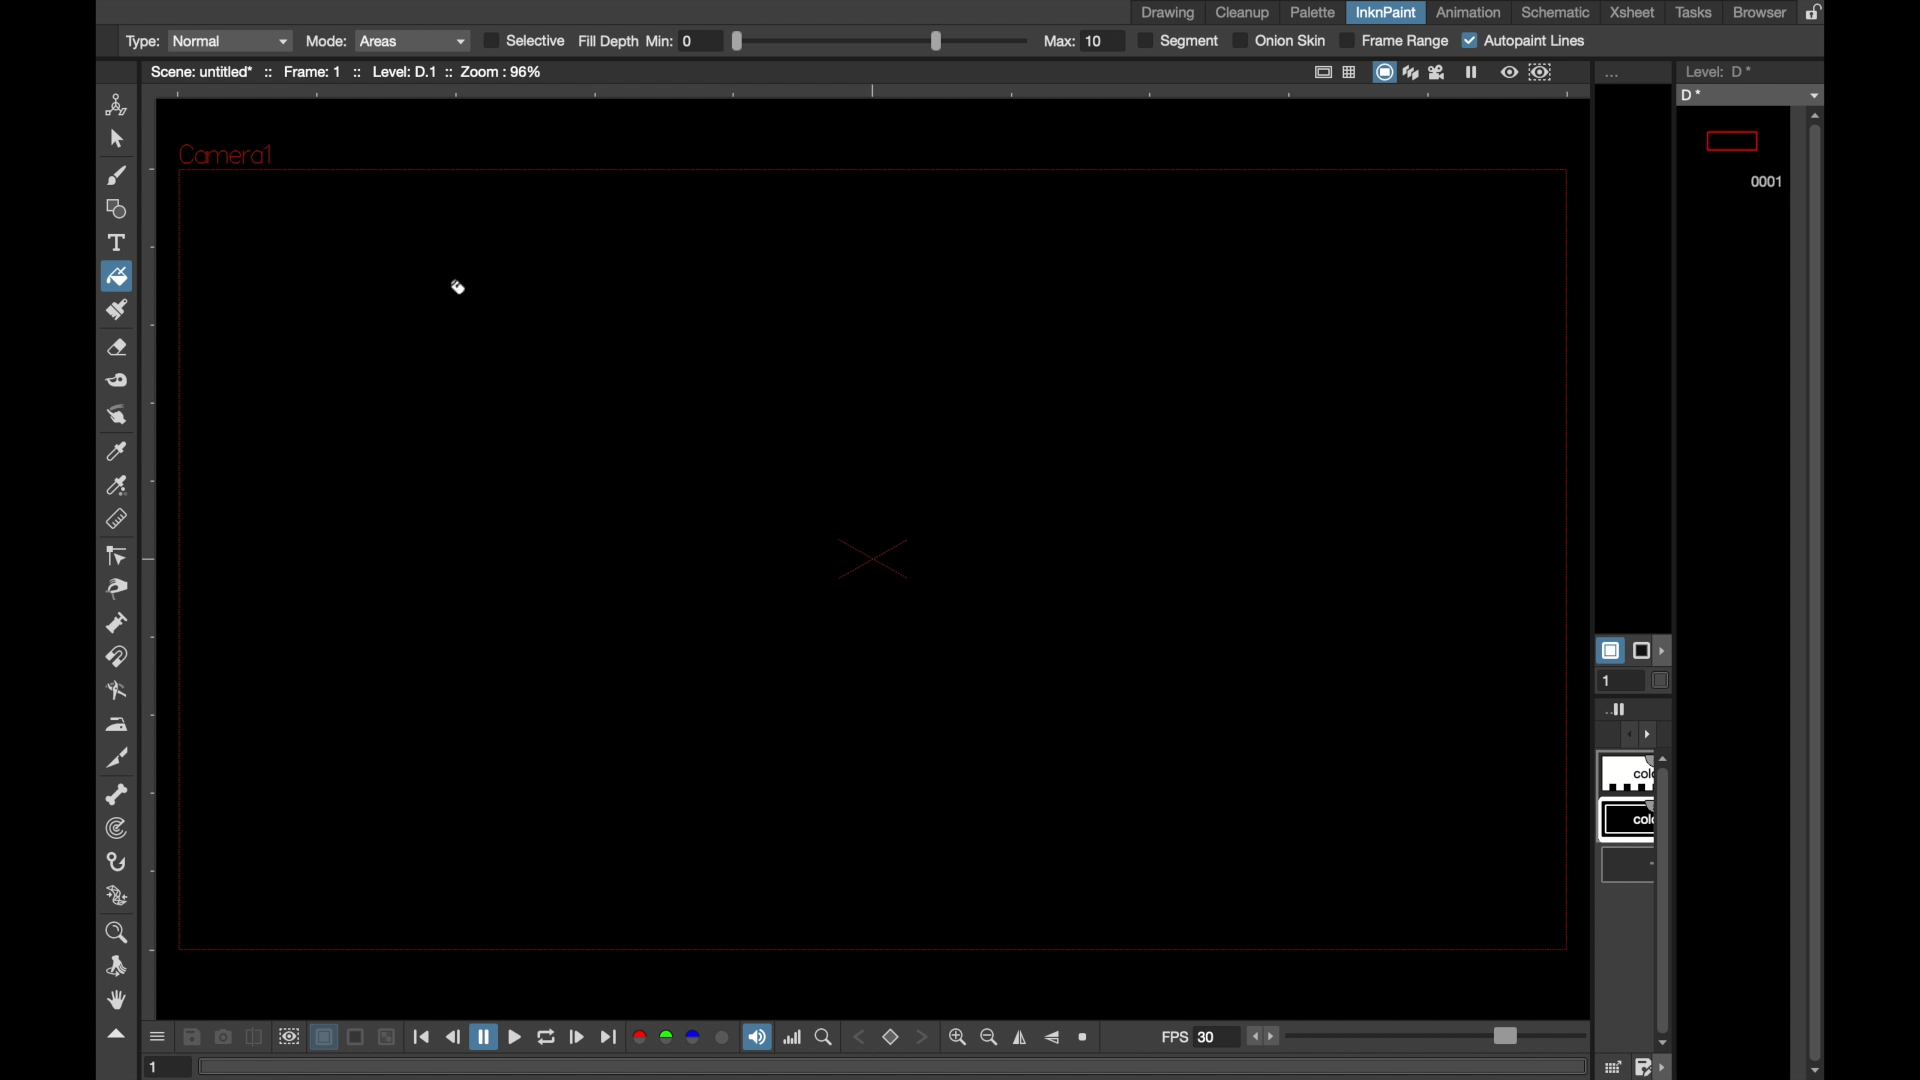 The image size is (1920, 1080). Describe the element at coordinates (454, 1036) in the screenshot. I see `previous frame` at that location.